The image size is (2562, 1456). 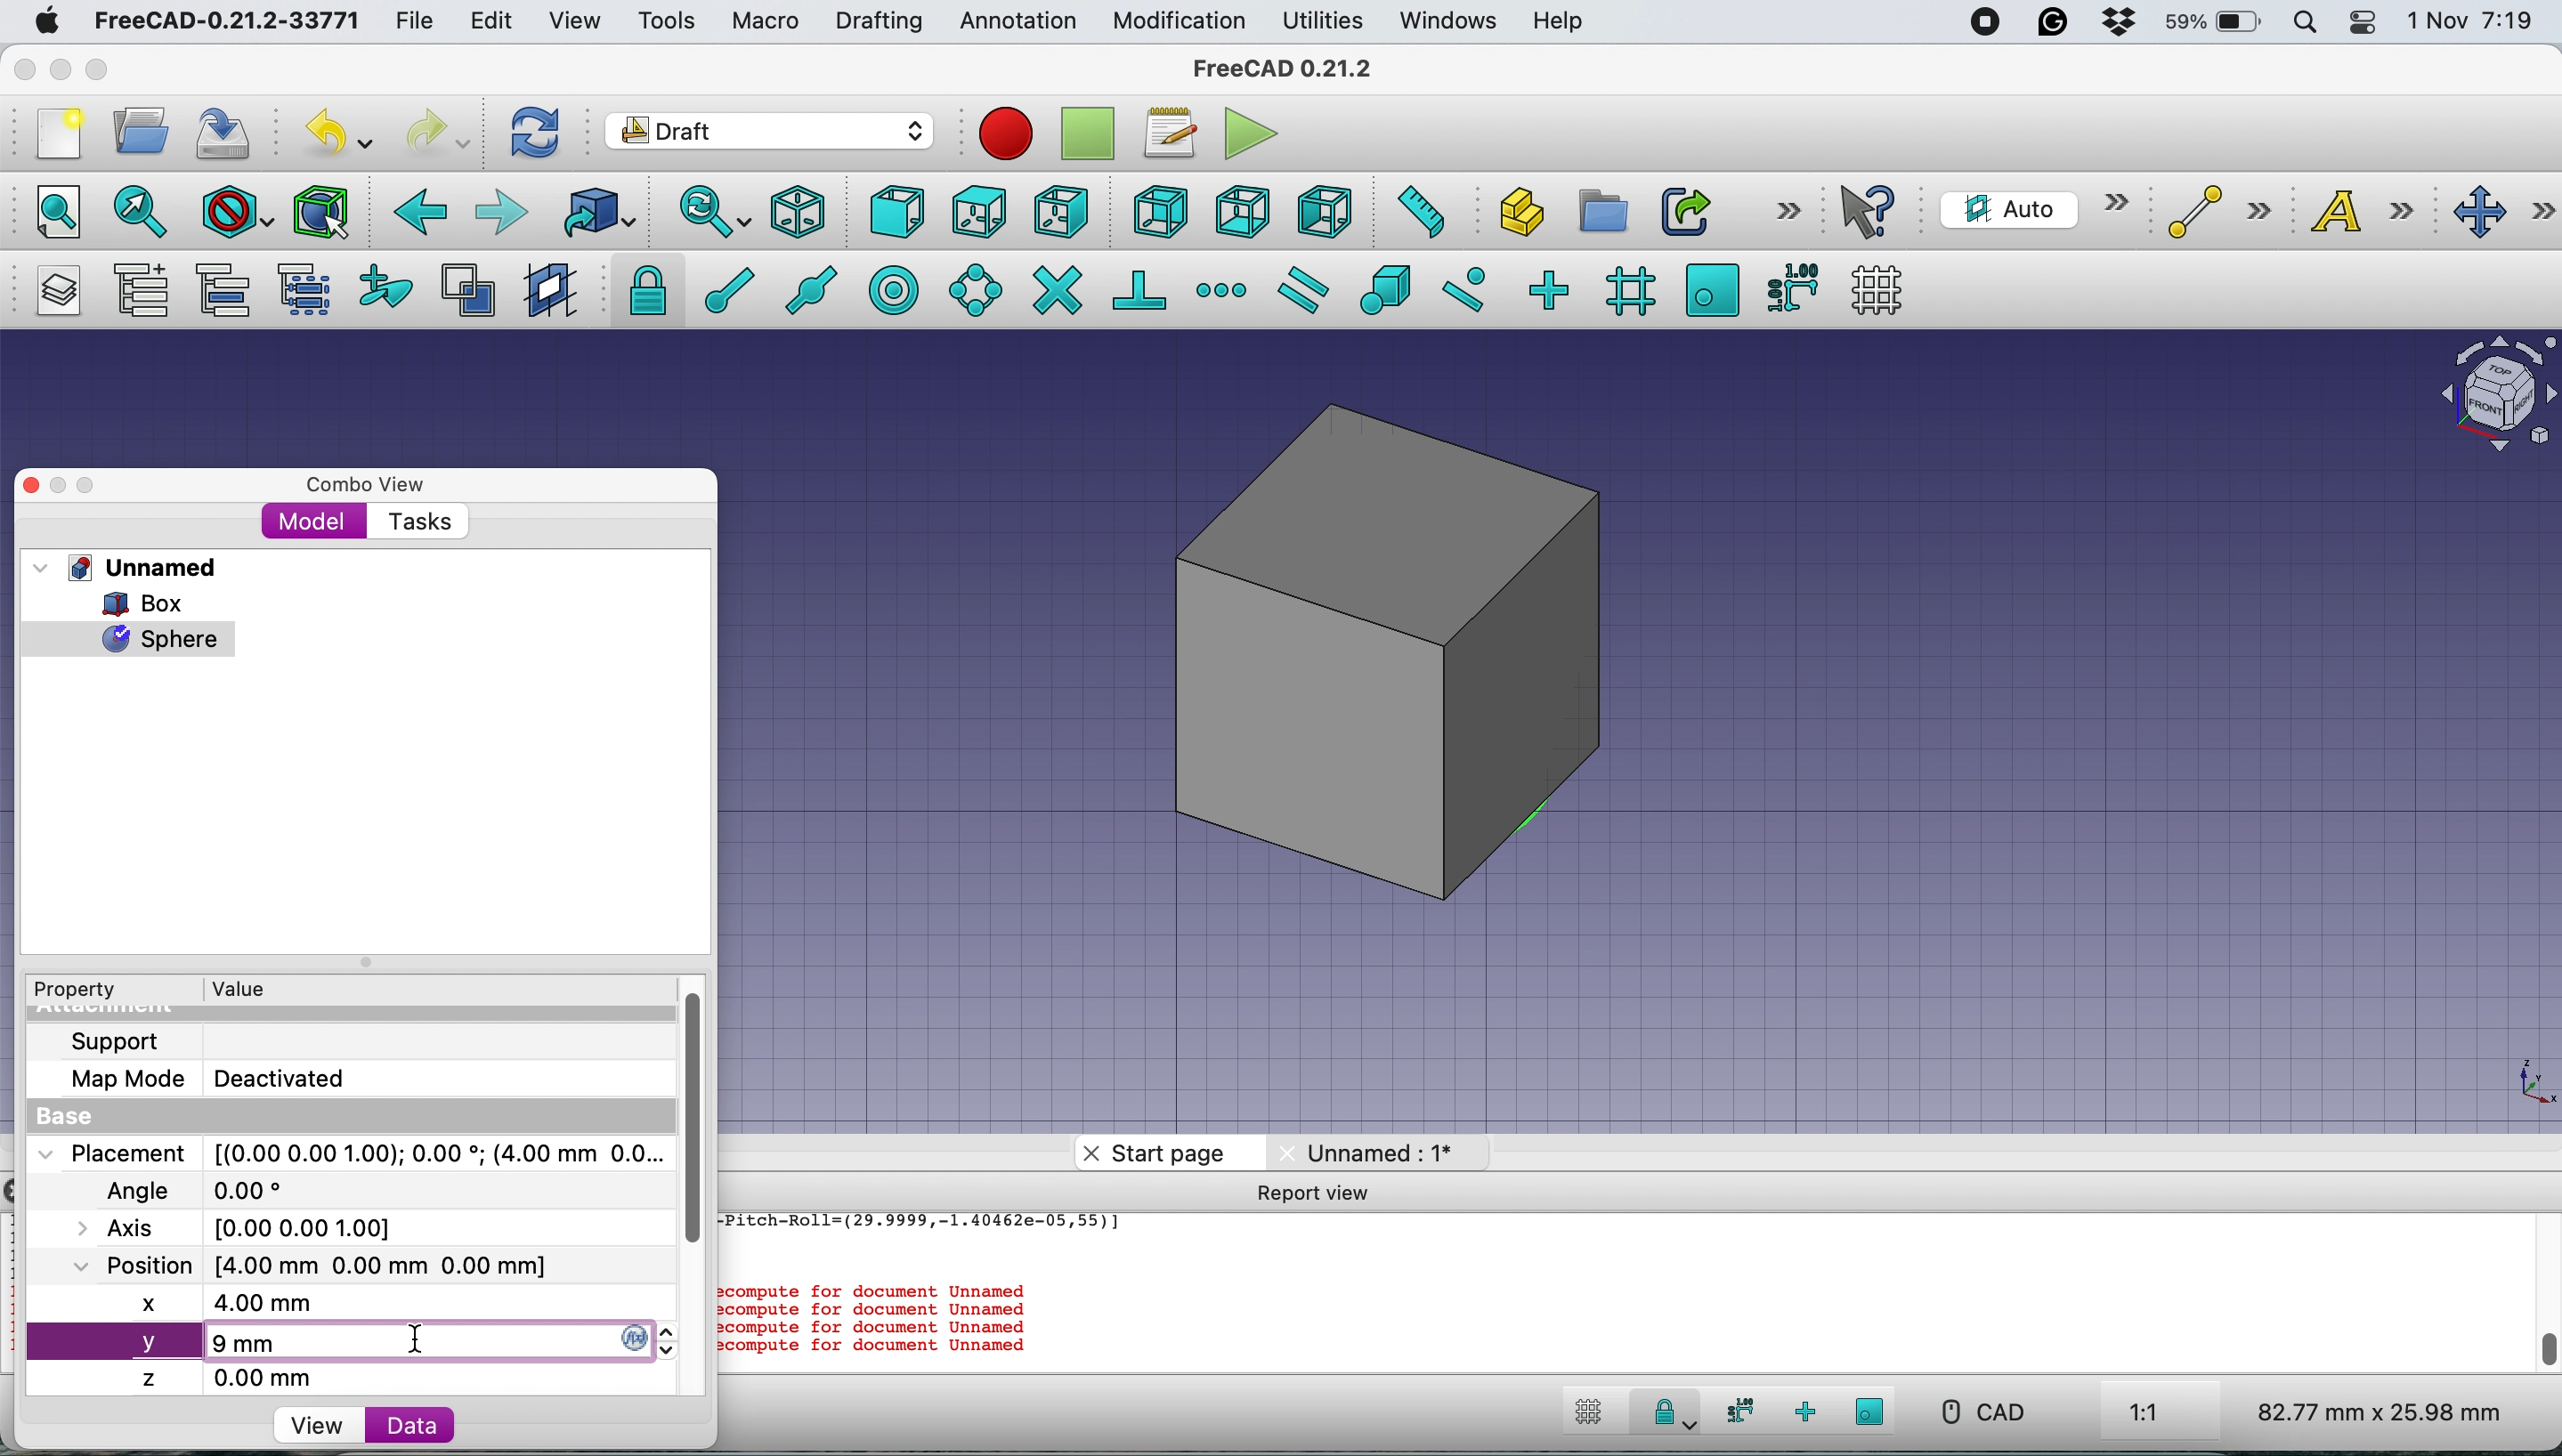 I want to click on move, so click(x=2505, y=213).